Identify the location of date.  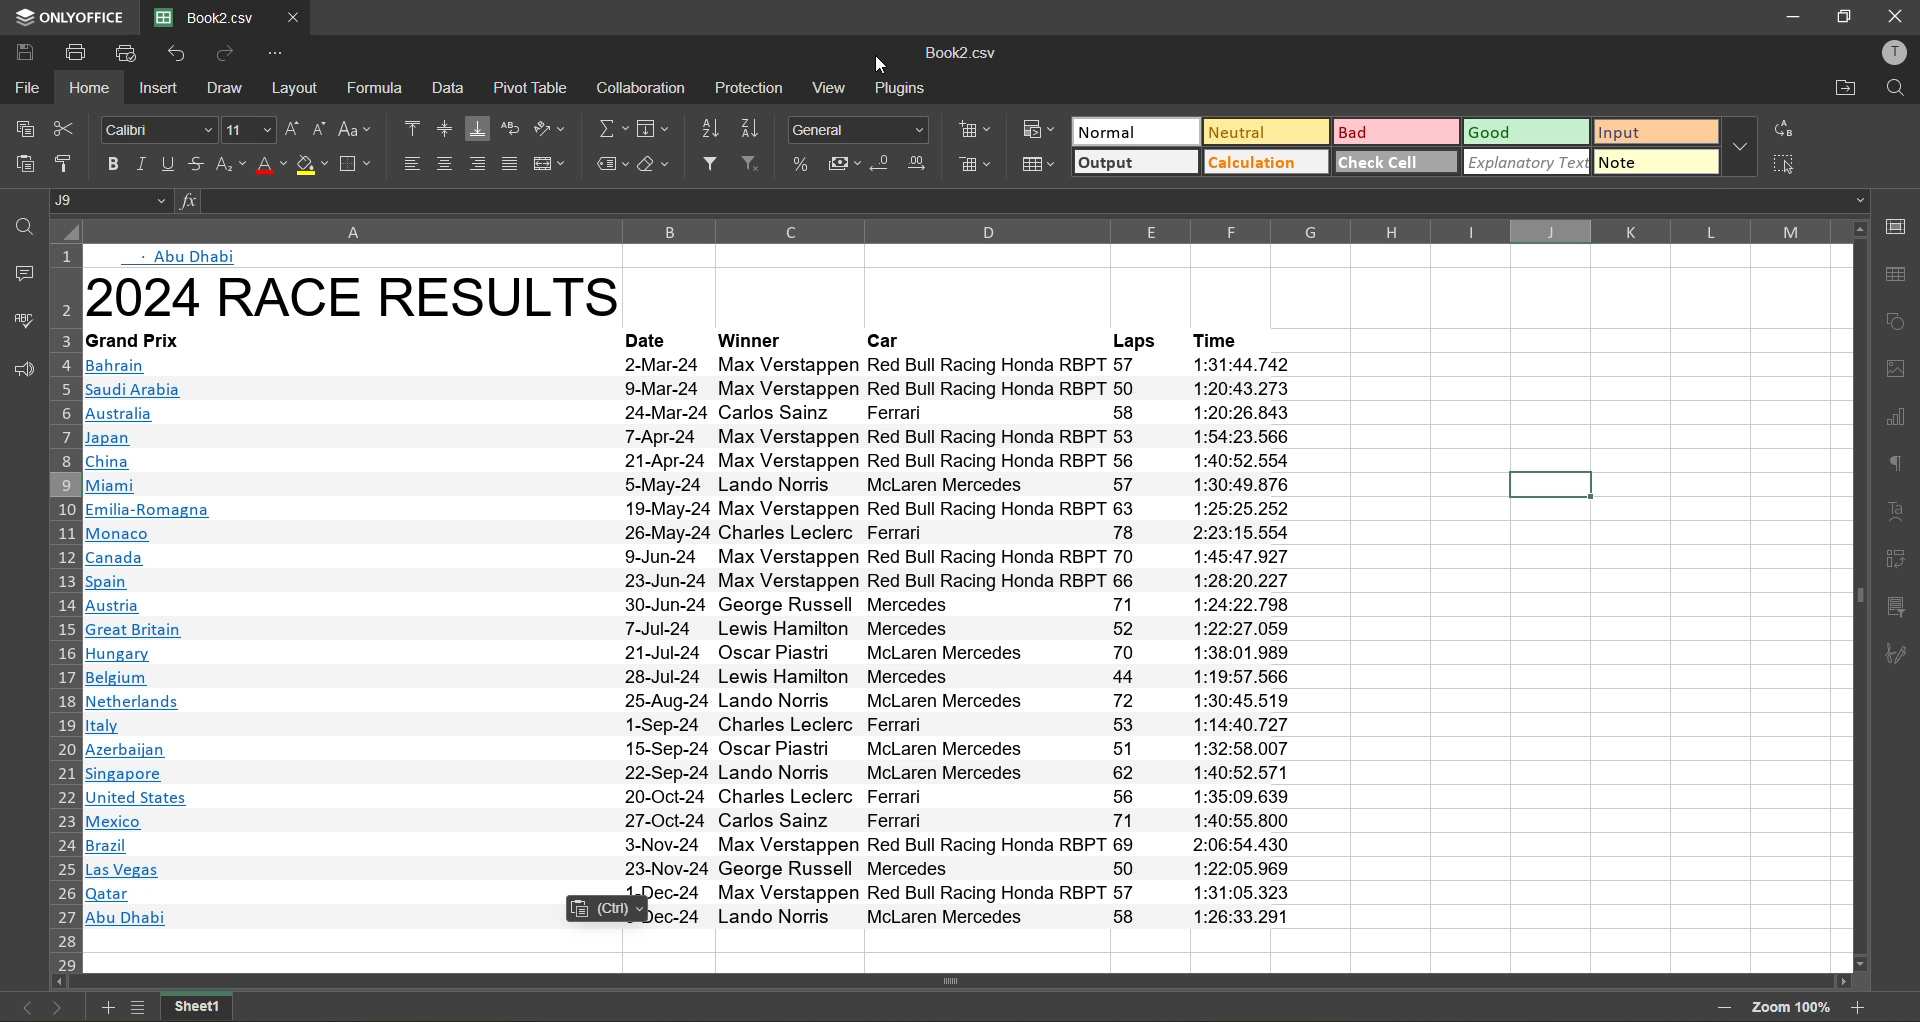
(646, 339).